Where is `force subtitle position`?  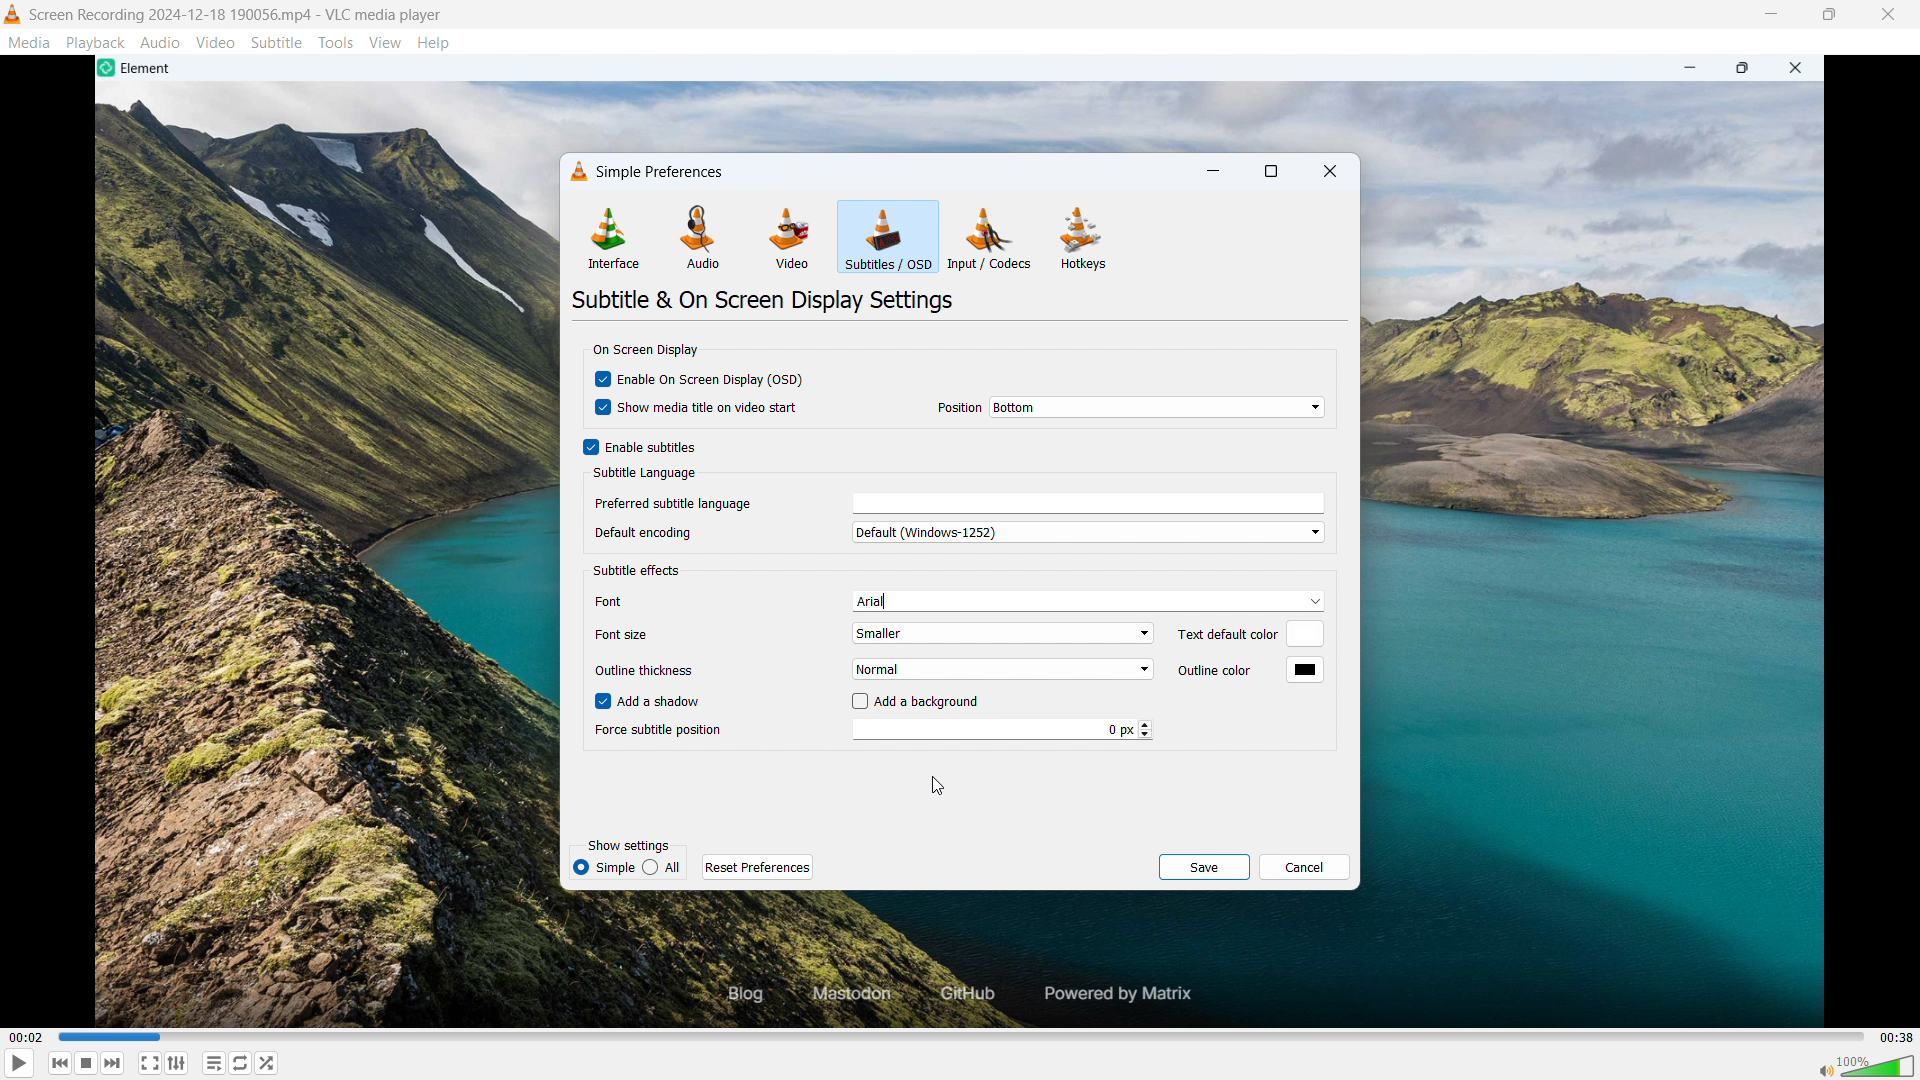
force subtitle position is located at coordinates (1003, 729).